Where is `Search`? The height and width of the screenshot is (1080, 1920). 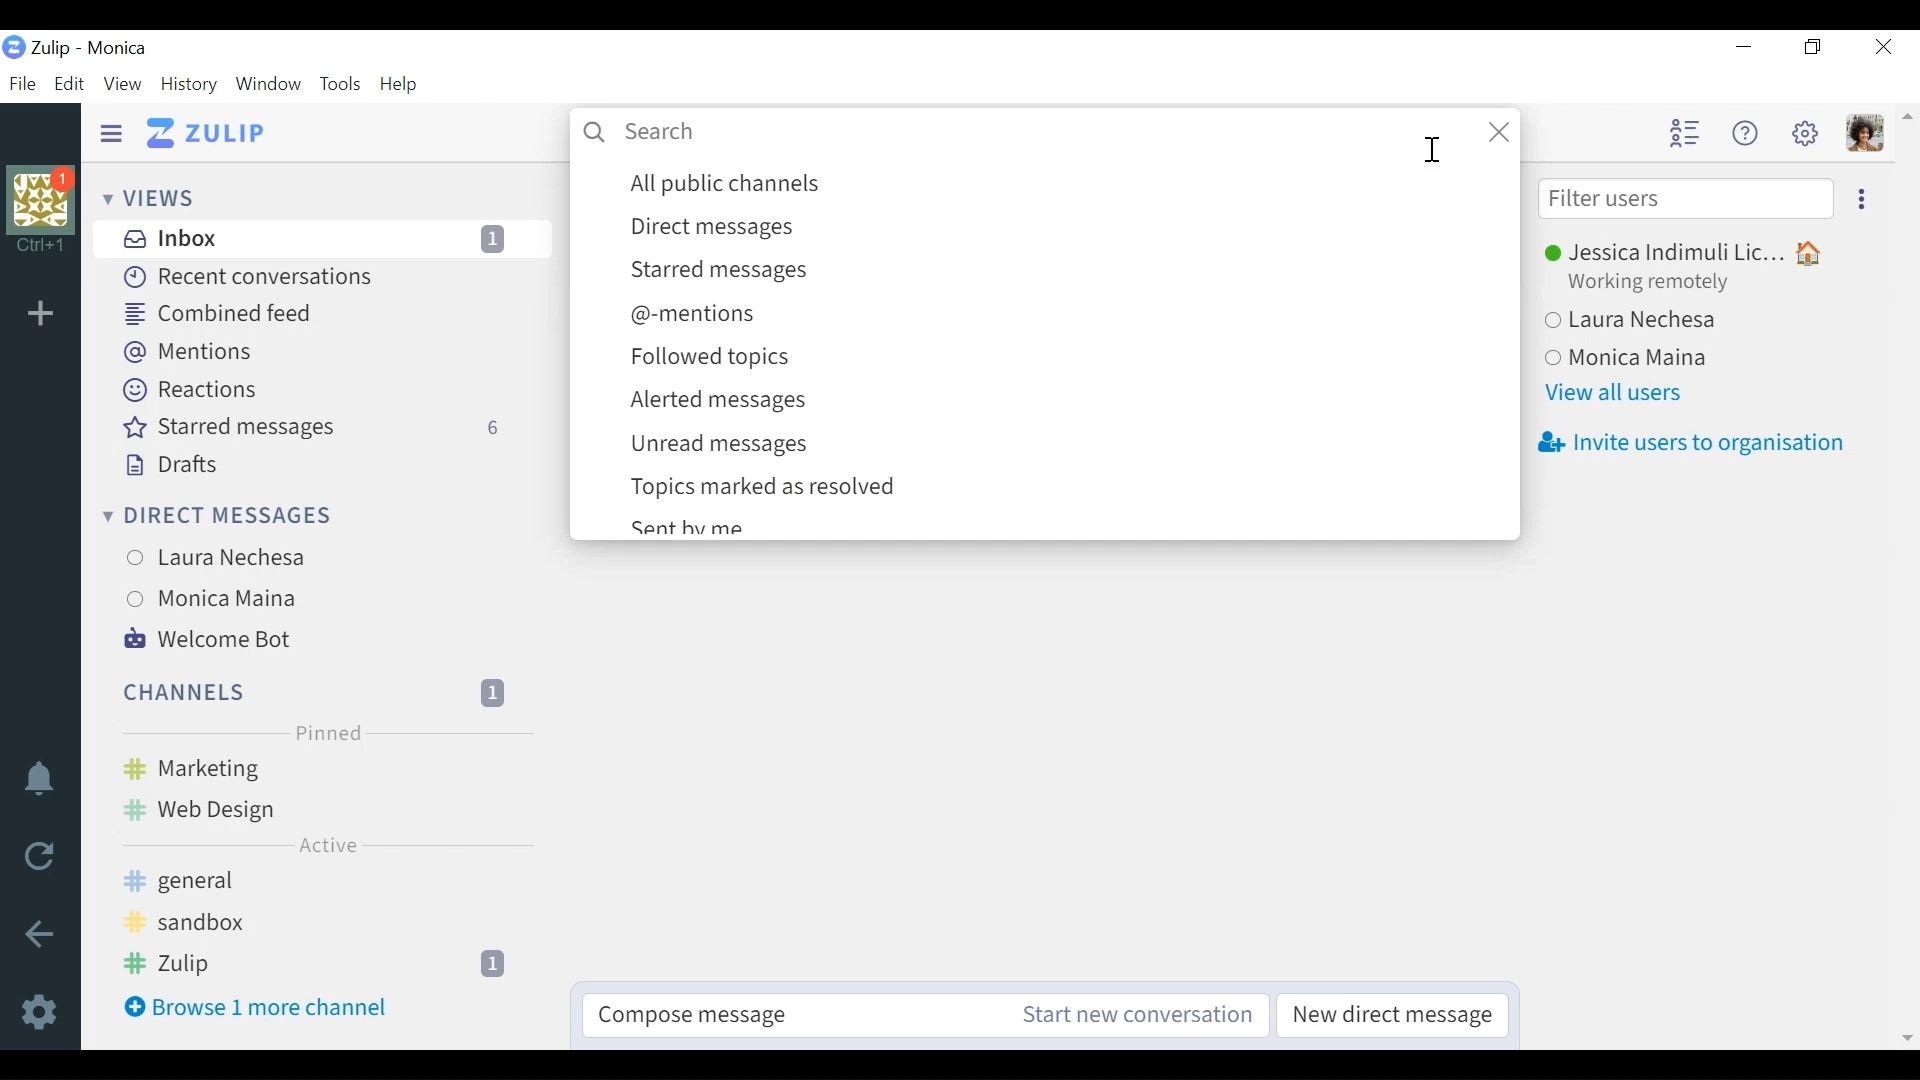
Search is located at coordinates (1047, 132).